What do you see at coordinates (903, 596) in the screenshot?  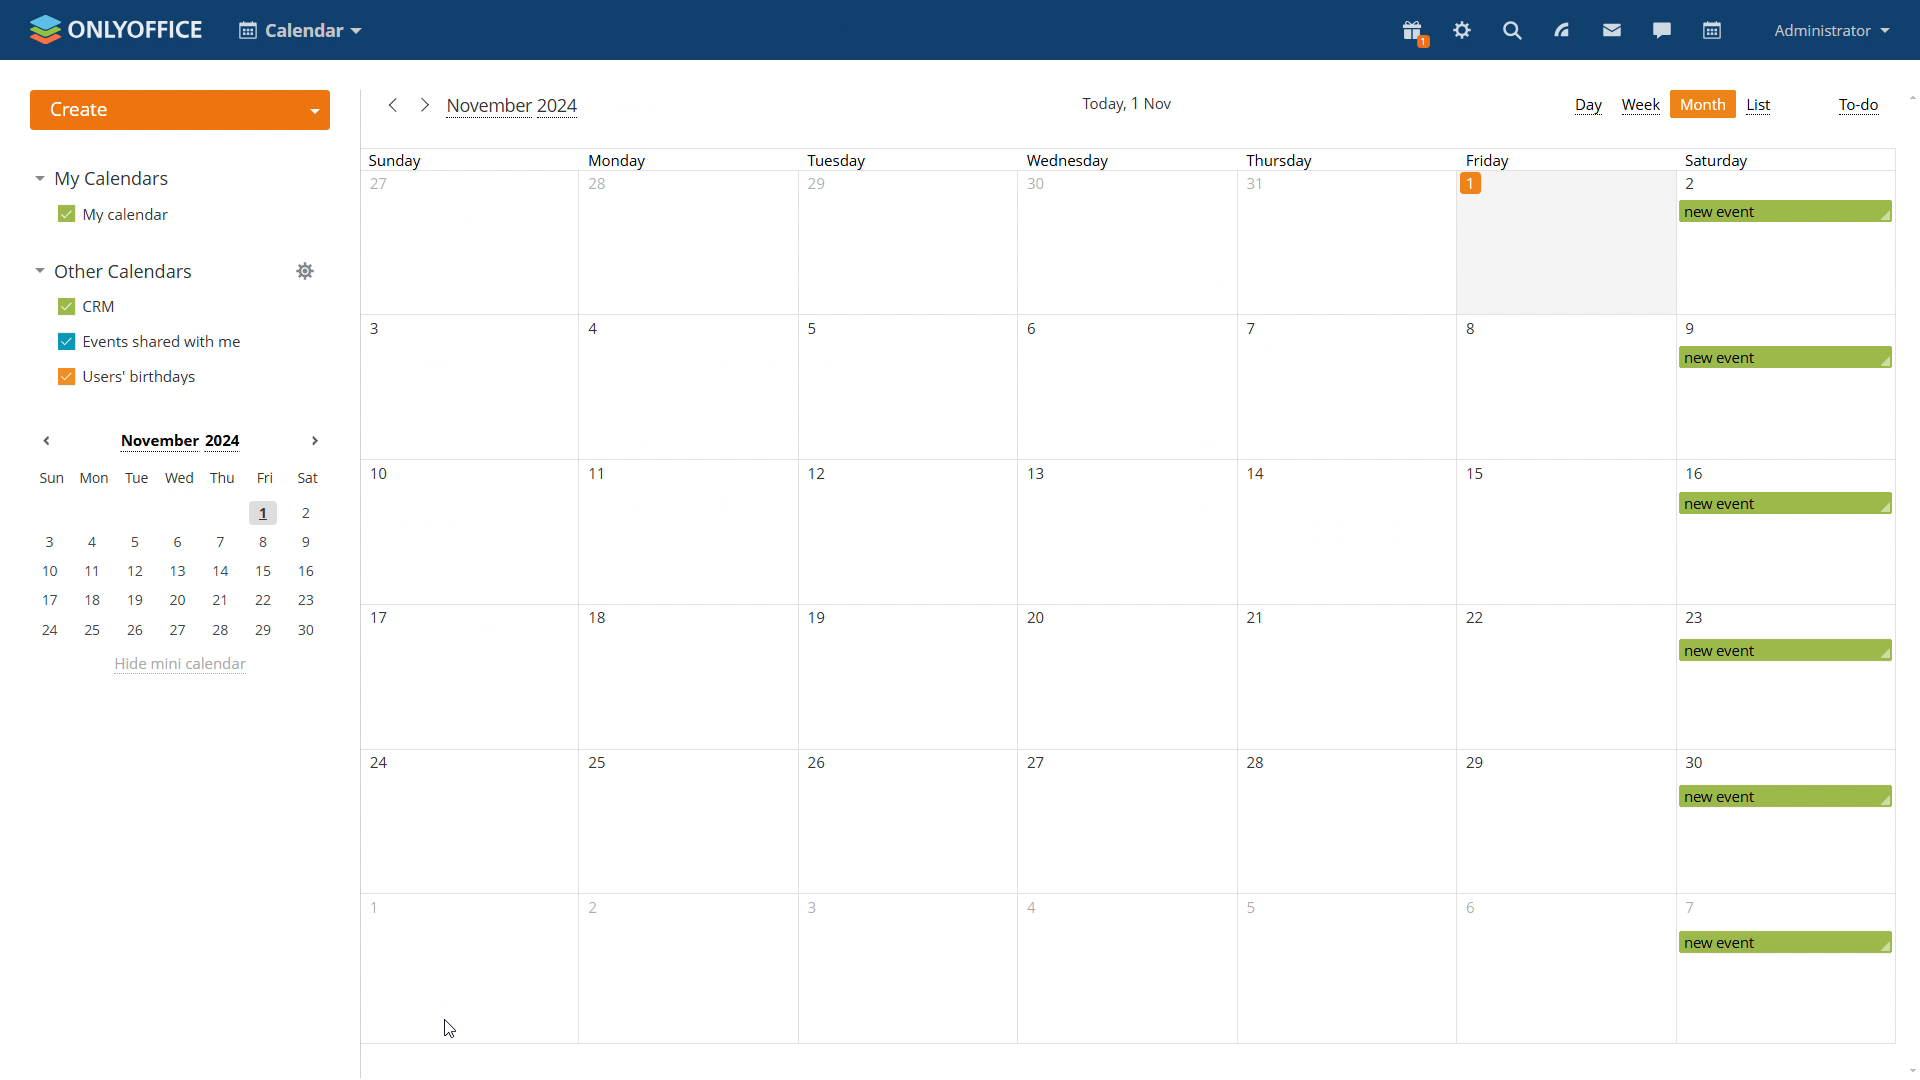 I see `Tuesday` at bounding box center [903, 596].